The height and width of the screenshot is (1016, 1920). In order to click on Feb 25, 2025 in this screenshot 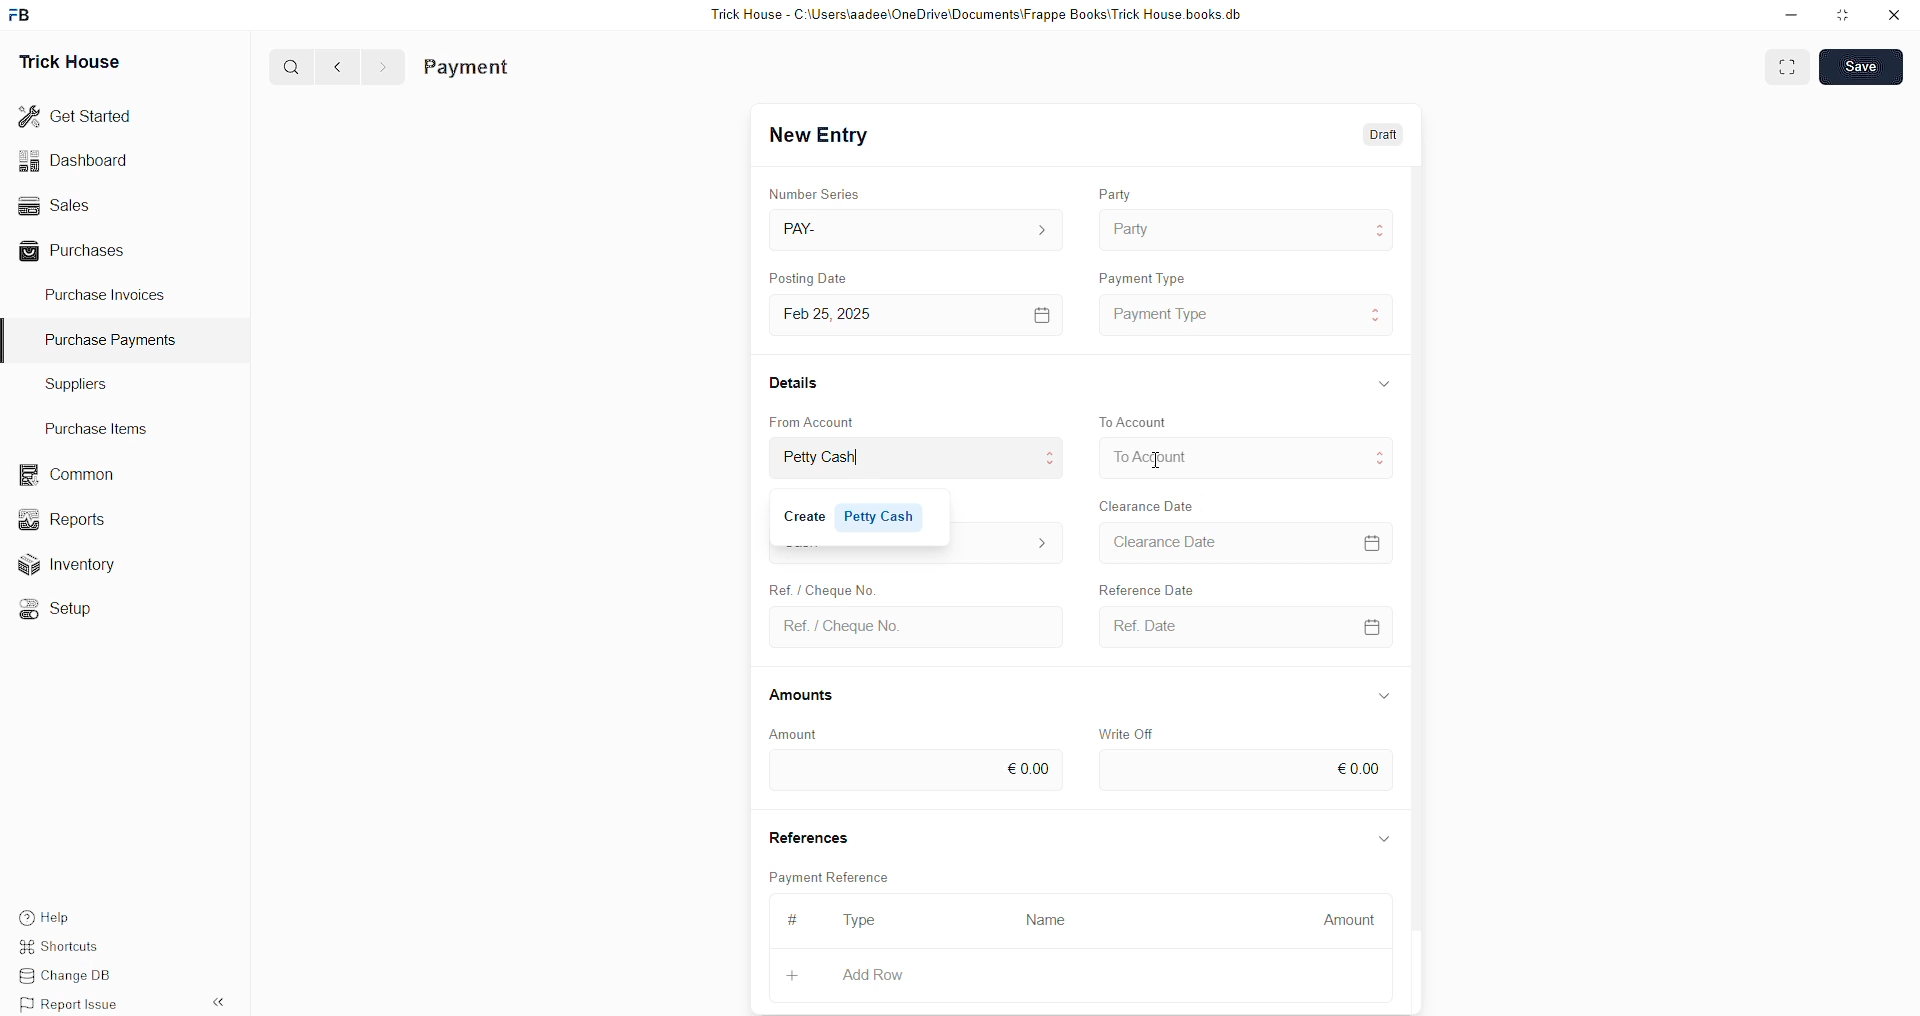, I will do `click(842, 314)`.